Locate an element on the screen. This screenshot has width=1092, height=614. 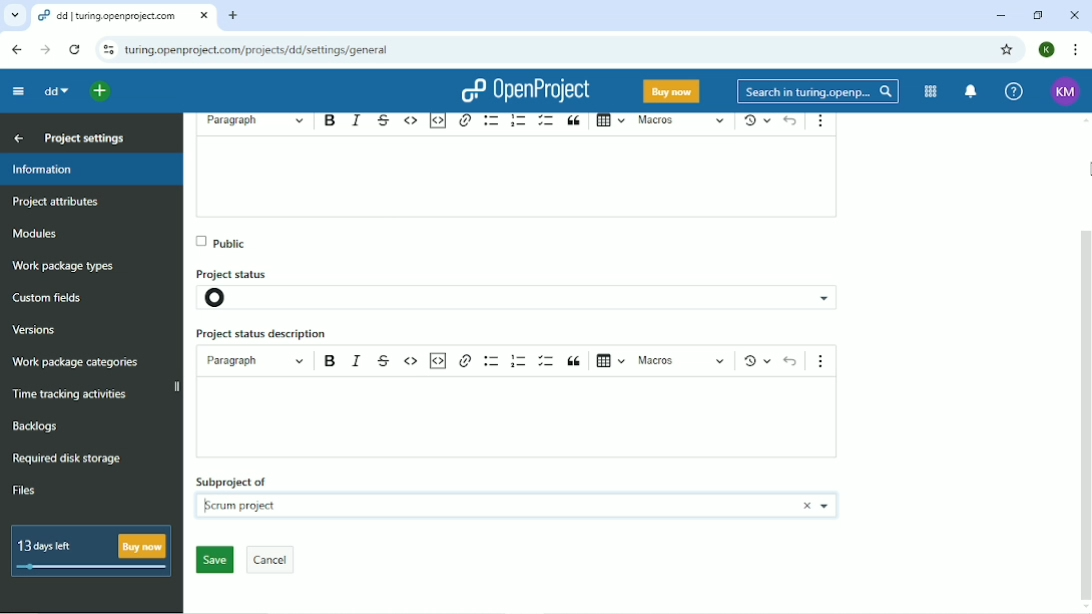
Block quote is located at coordinates (574, 122).